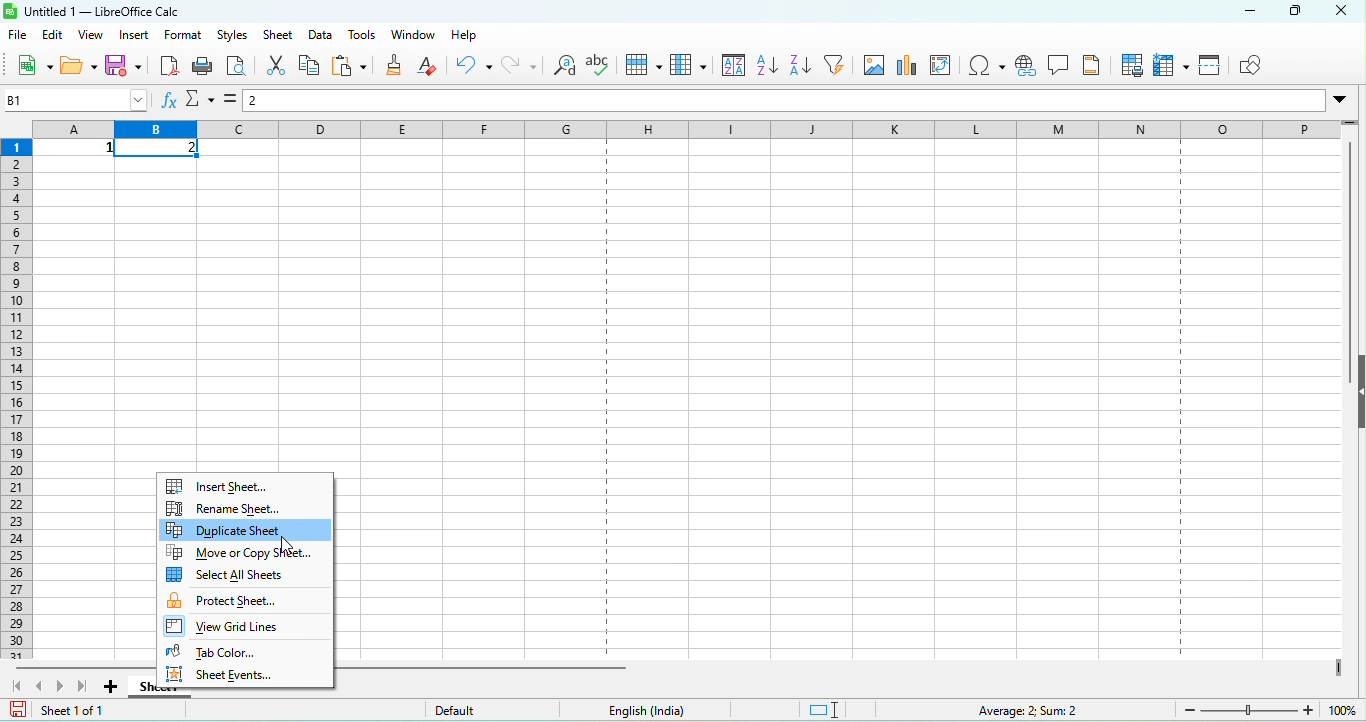 The width and height of the screenshot is (1366, 722). What do you see at coordinates (245, 482) in the screenshot?
I see `insert sheet` at bounding box center [245, 482].